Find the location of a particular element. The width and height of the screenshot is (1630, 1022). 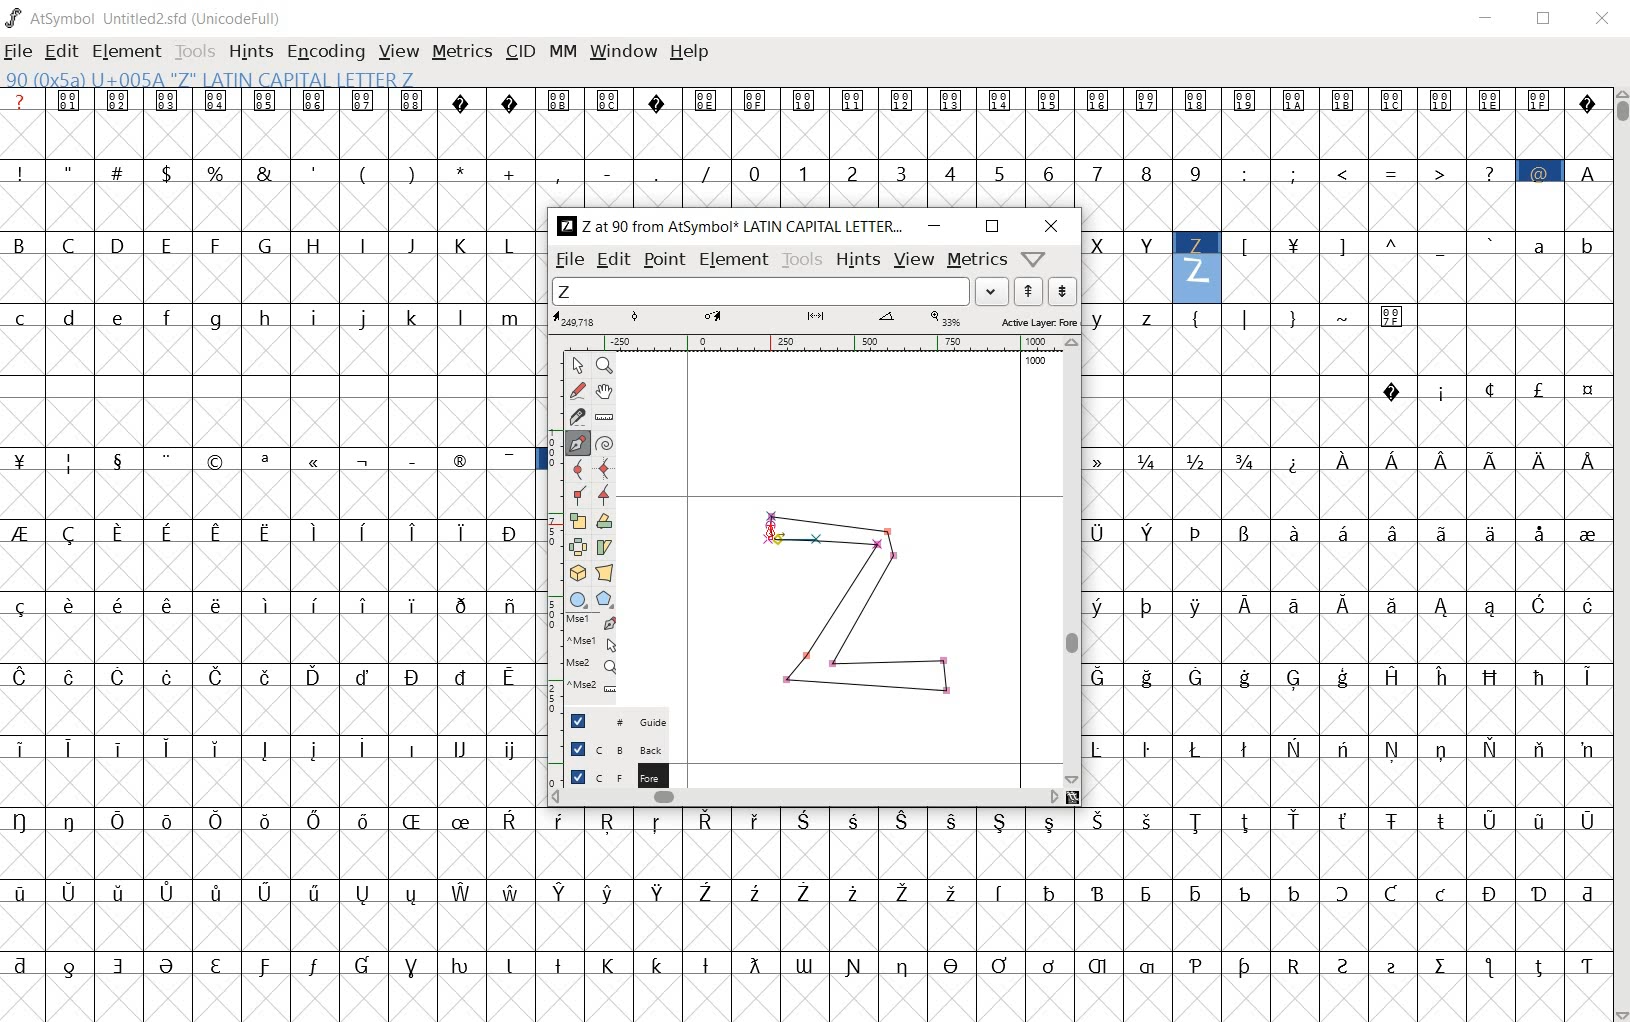

scrollbar is located at coordinates (806, 799).